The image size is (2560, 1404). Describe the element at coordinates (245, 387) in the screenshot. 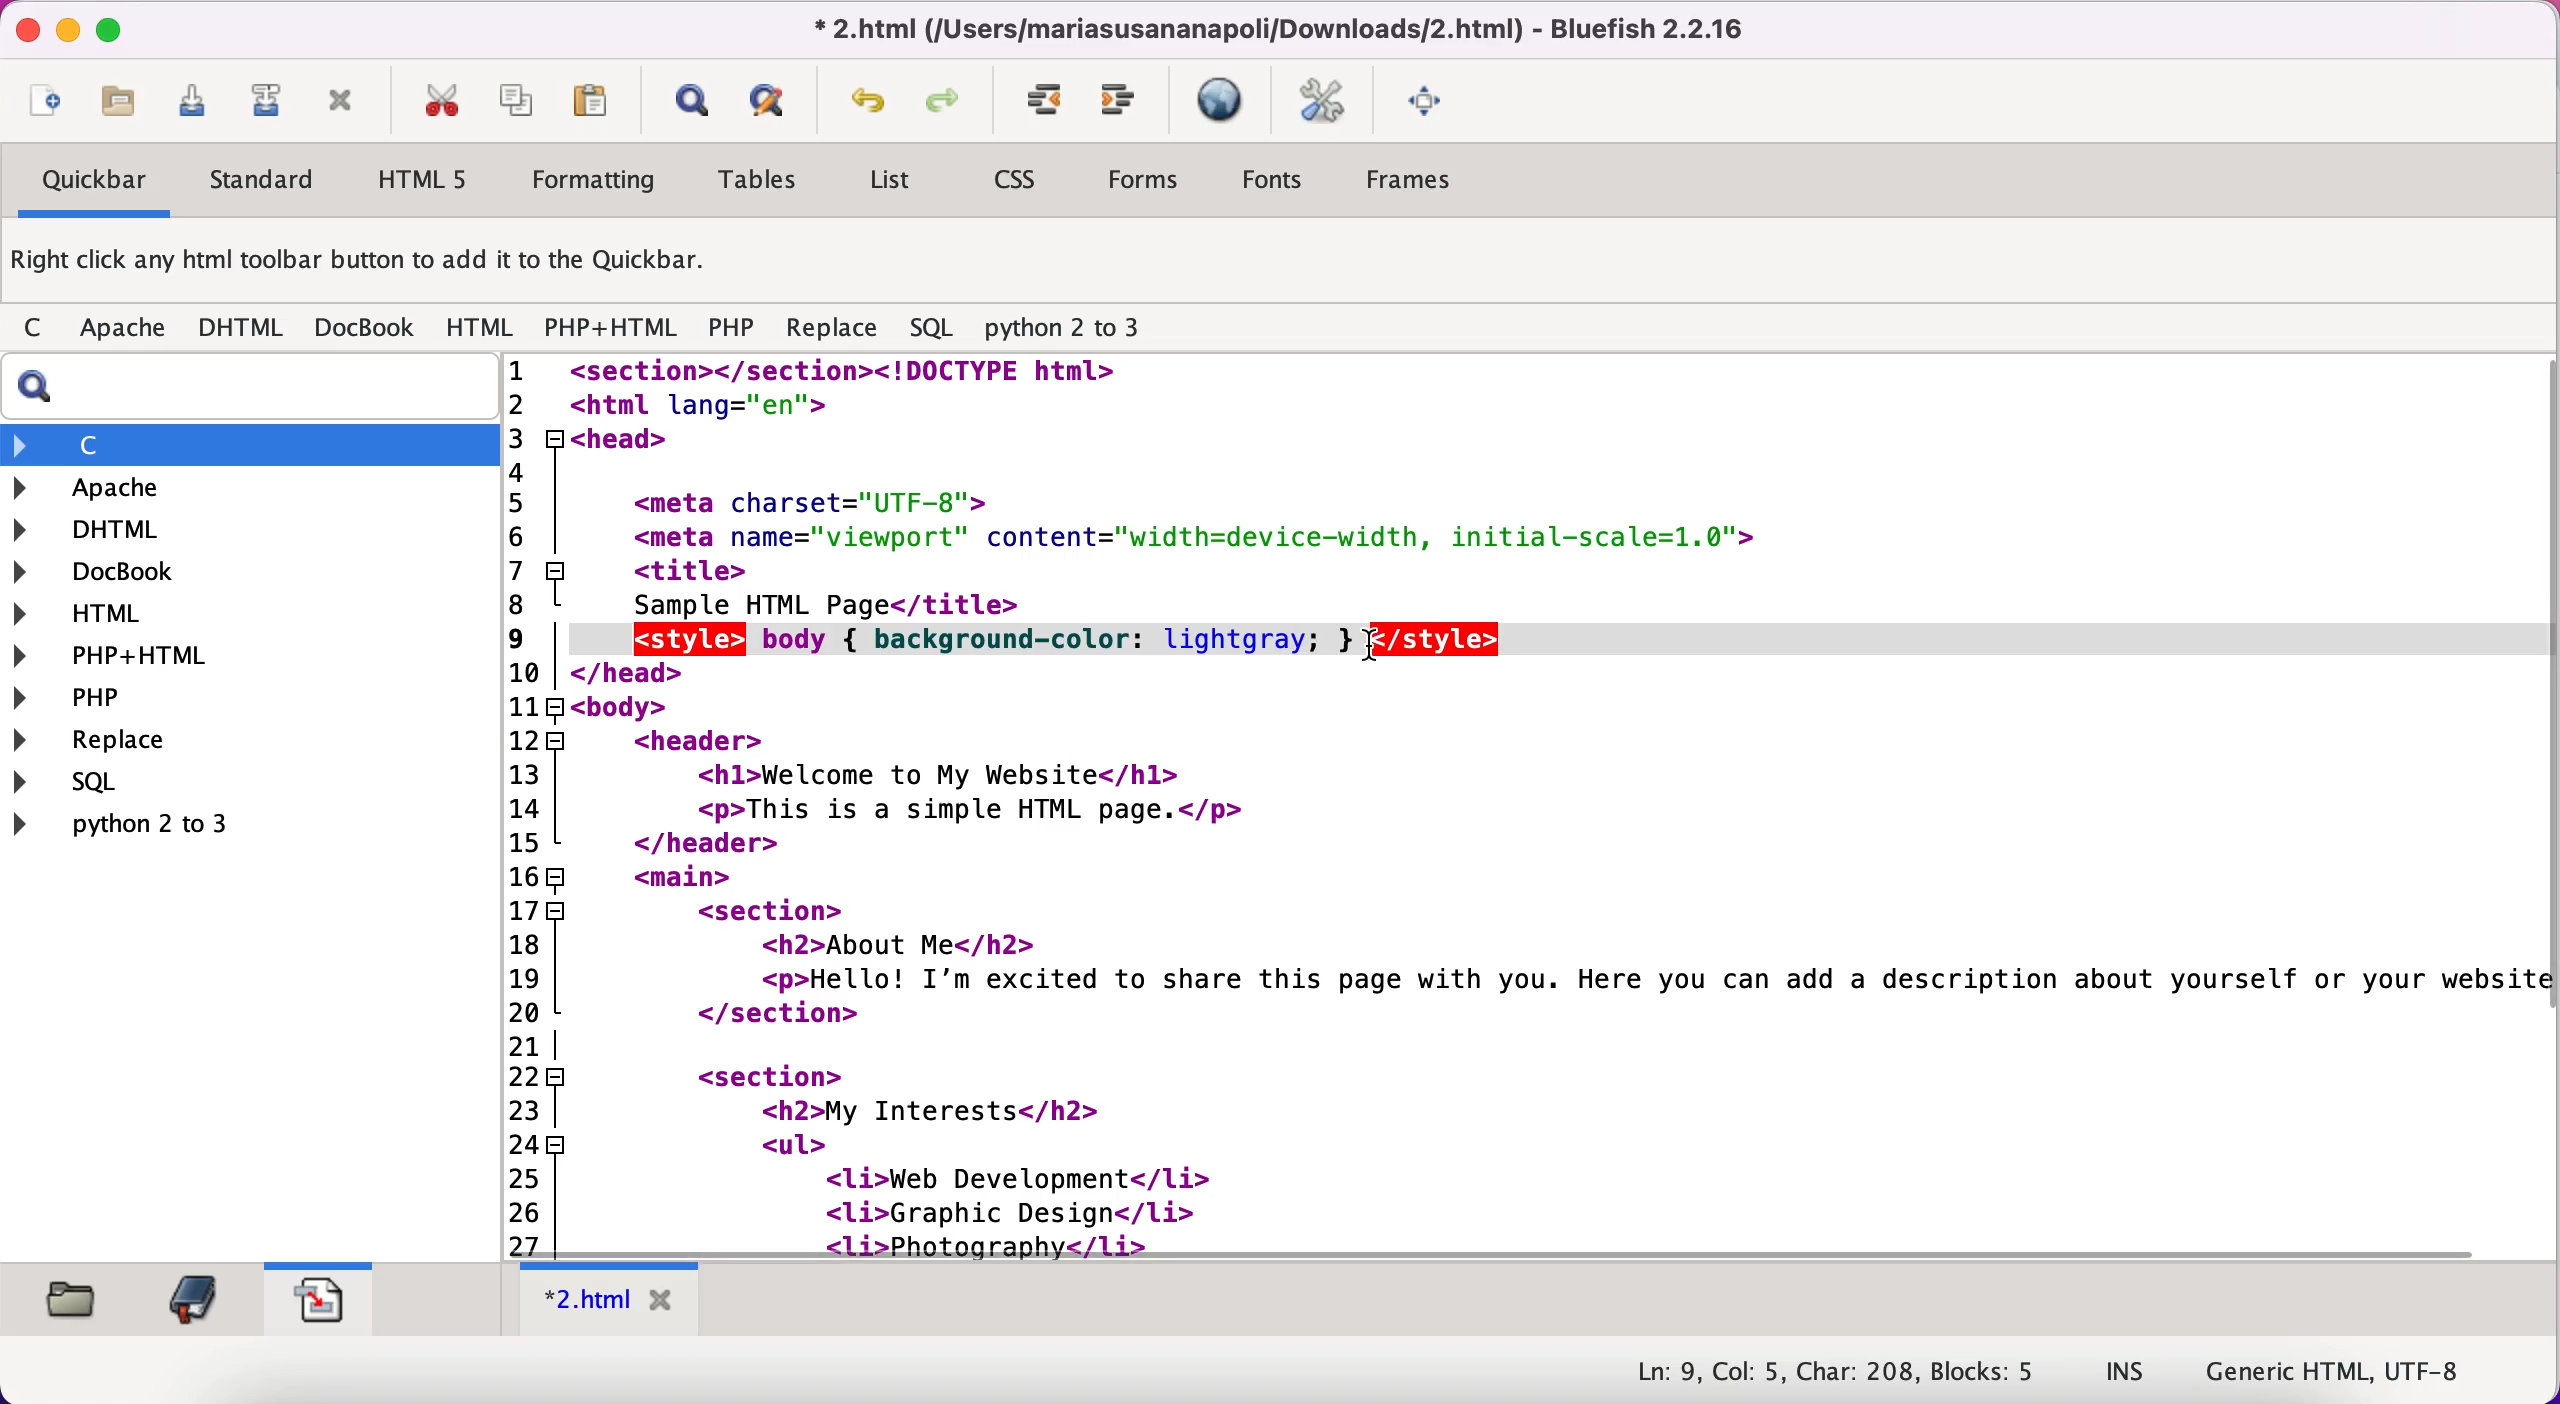

I see `search bar` at that location.